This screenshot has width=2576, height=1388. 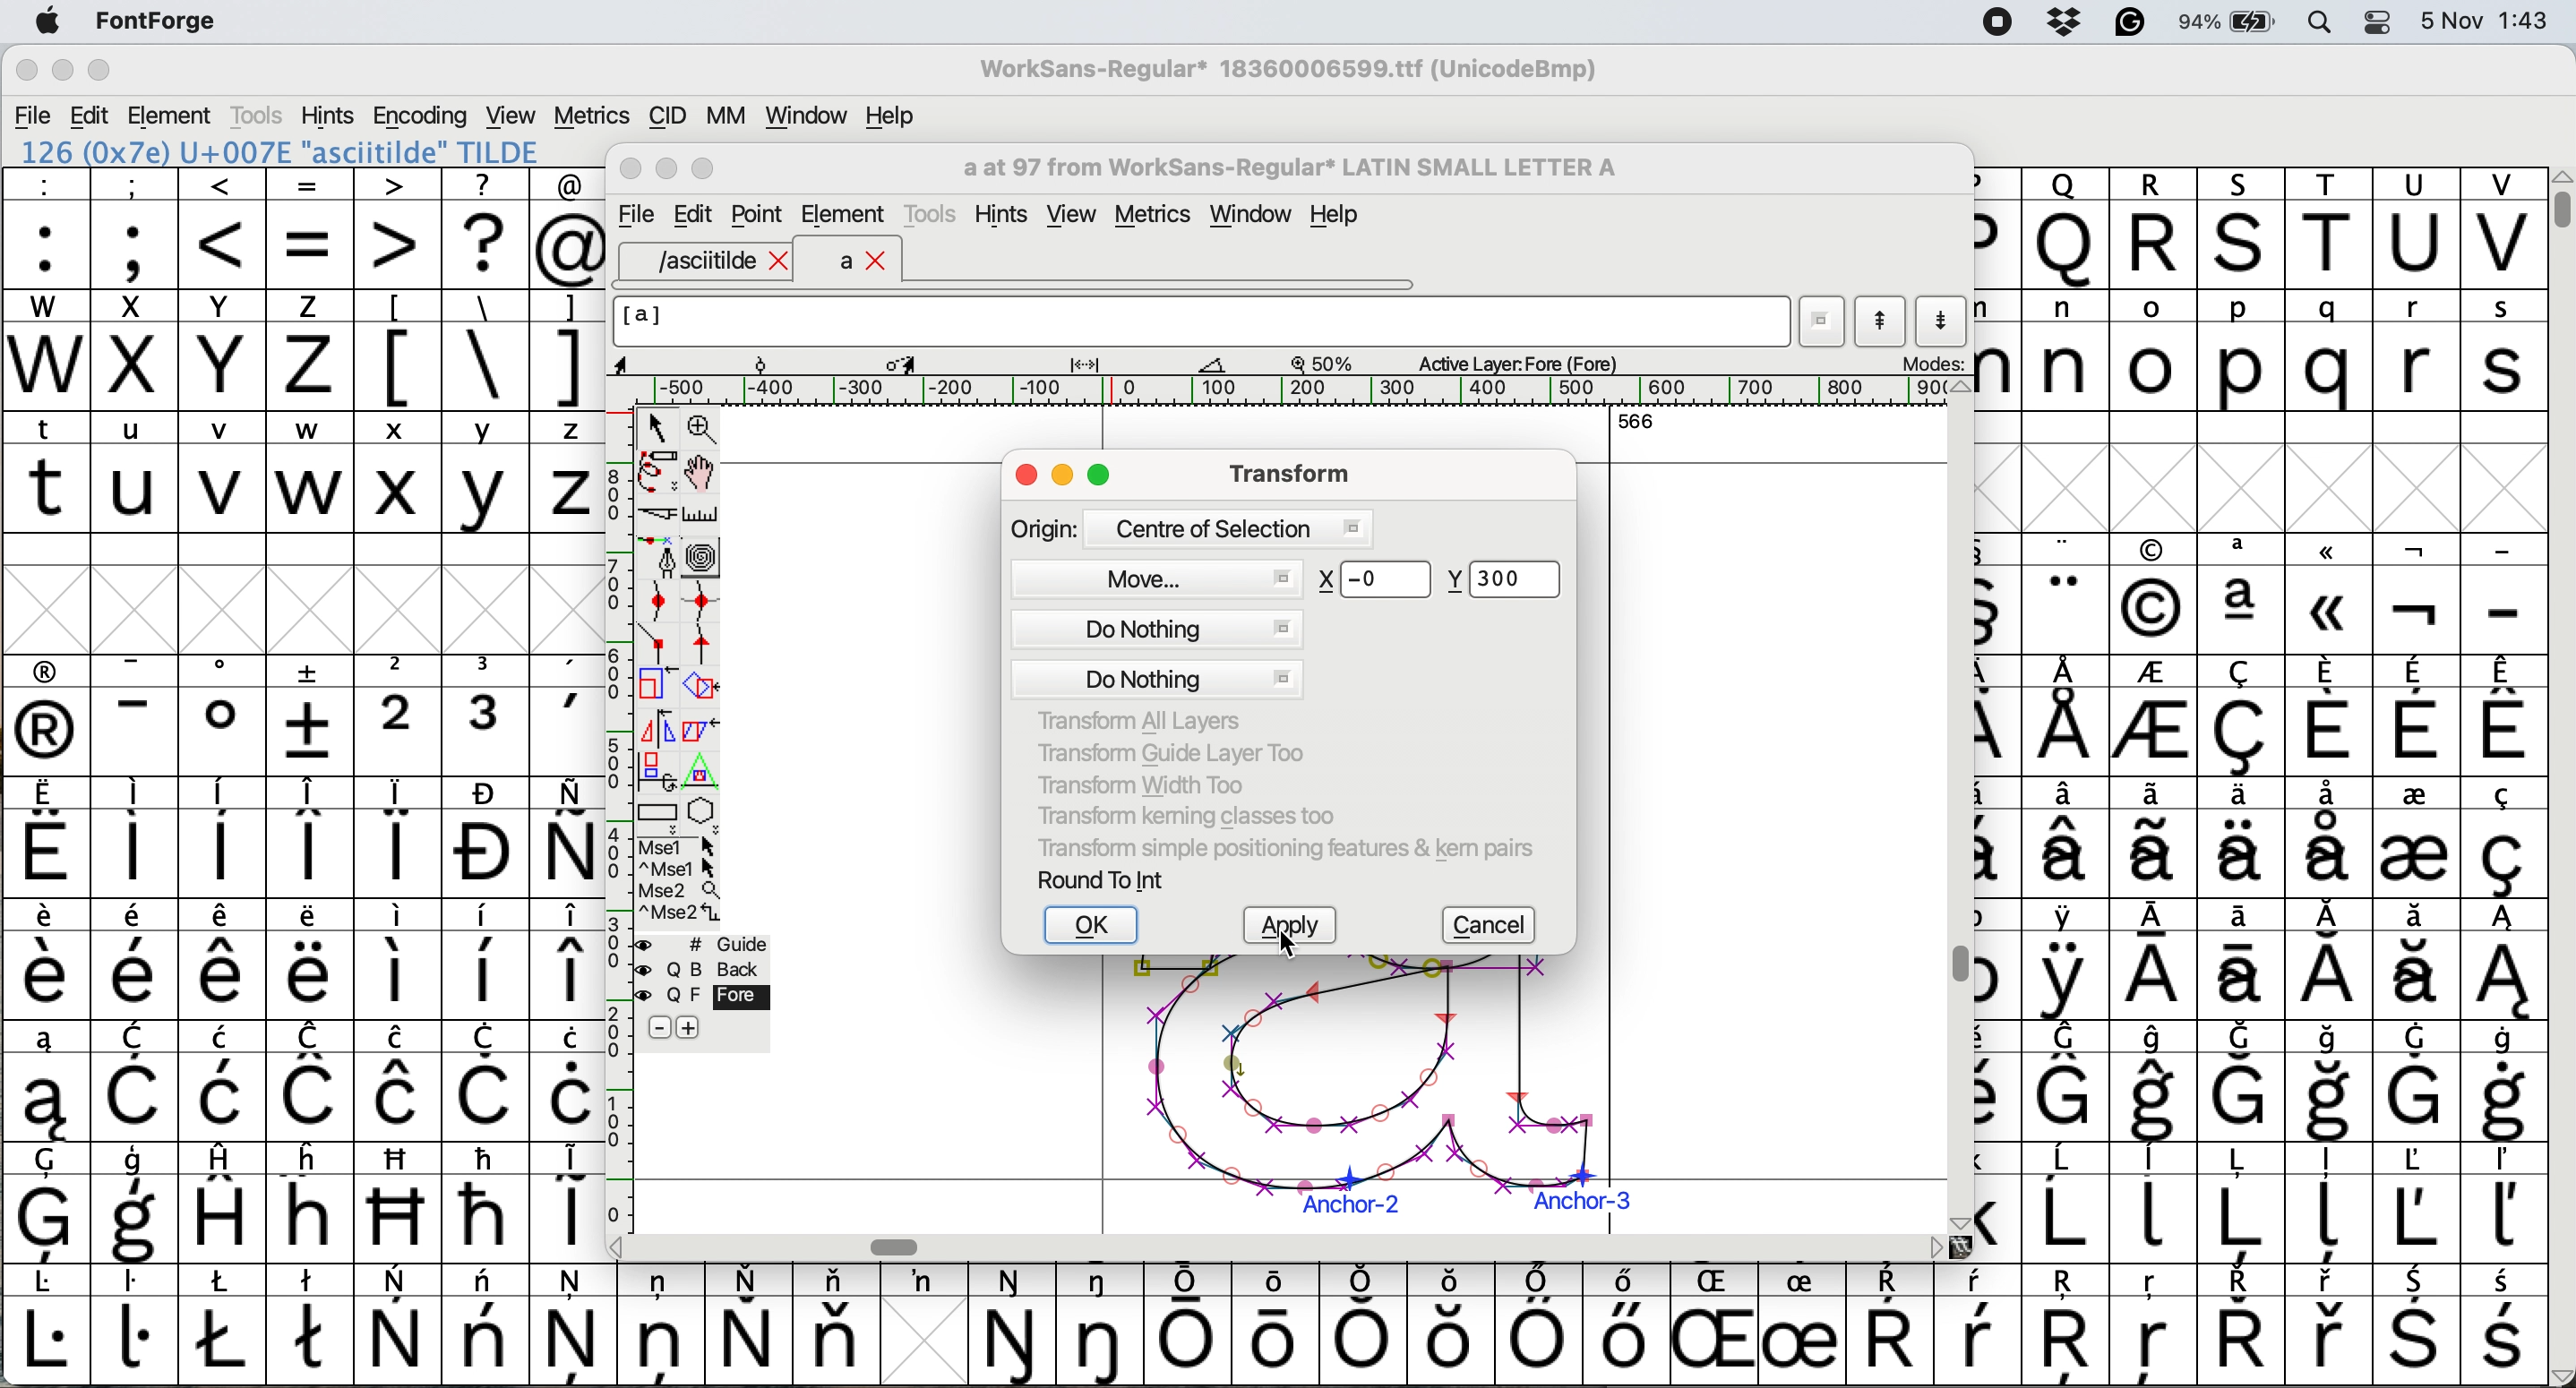 I want to click on horizontal scale, so click(x=1300, y=391).